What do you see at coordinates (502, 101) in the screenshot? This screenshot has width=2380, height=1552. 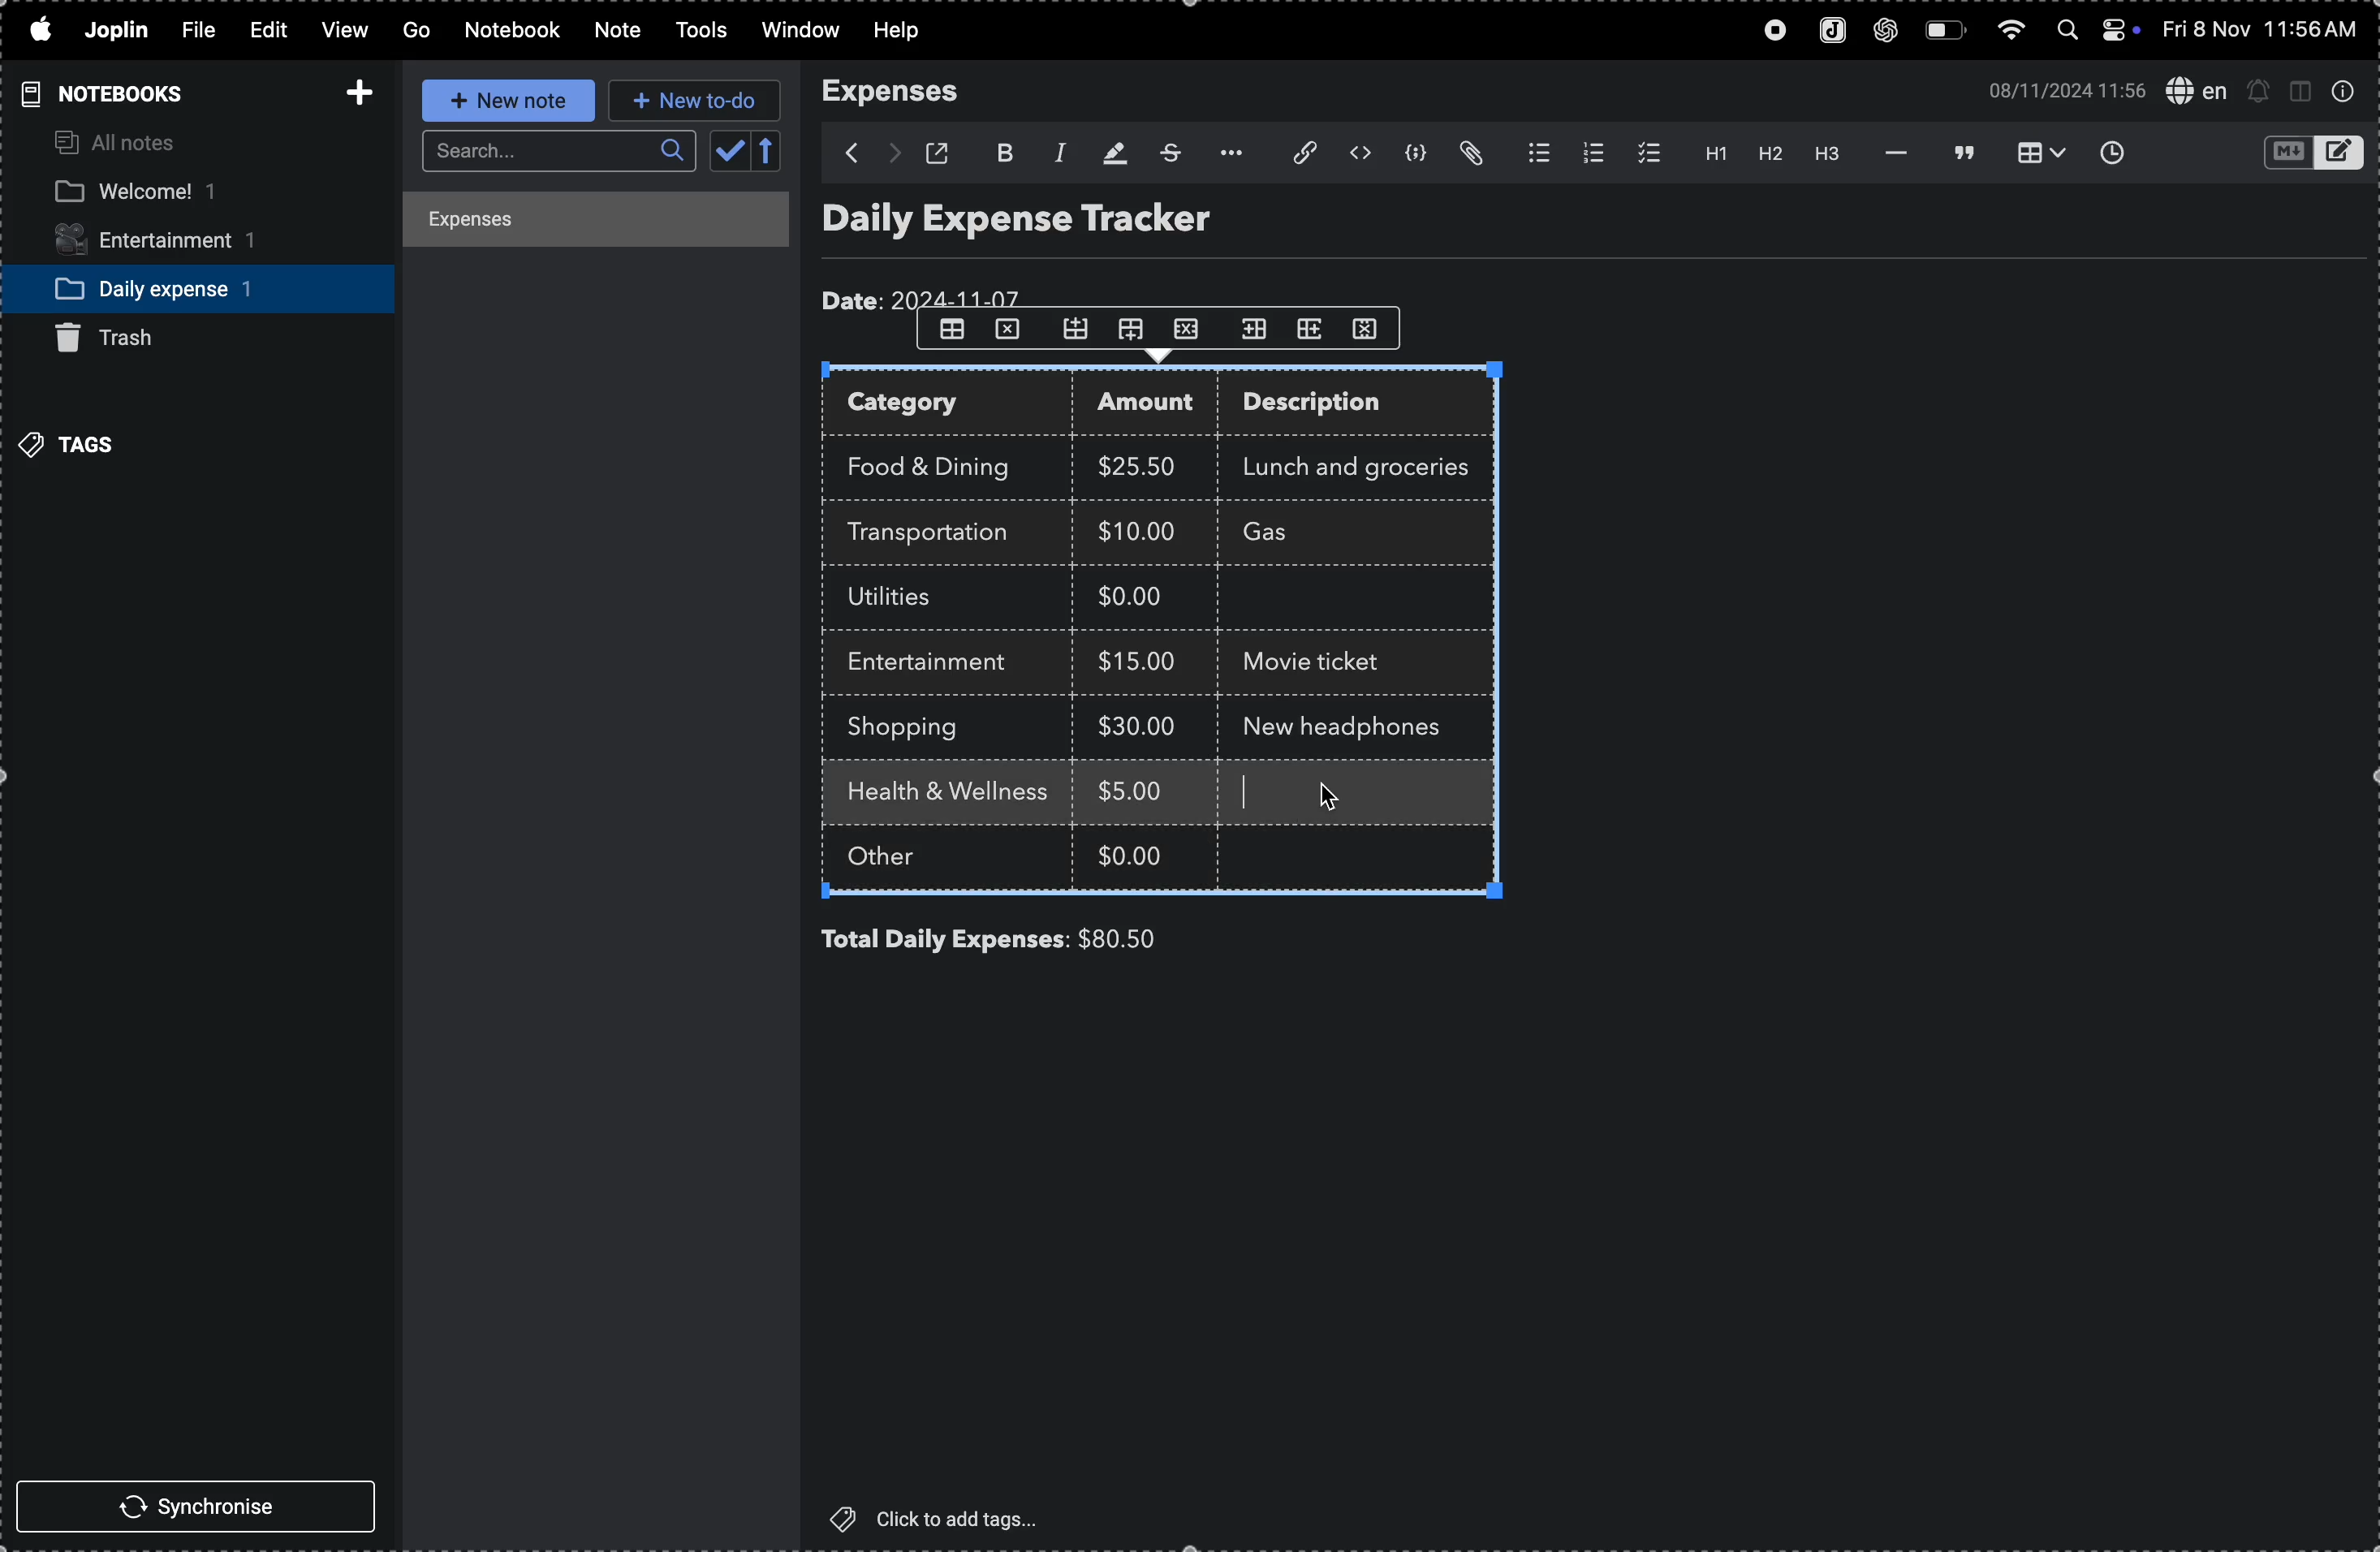 I see `new note` at bounding box center [502, 101].